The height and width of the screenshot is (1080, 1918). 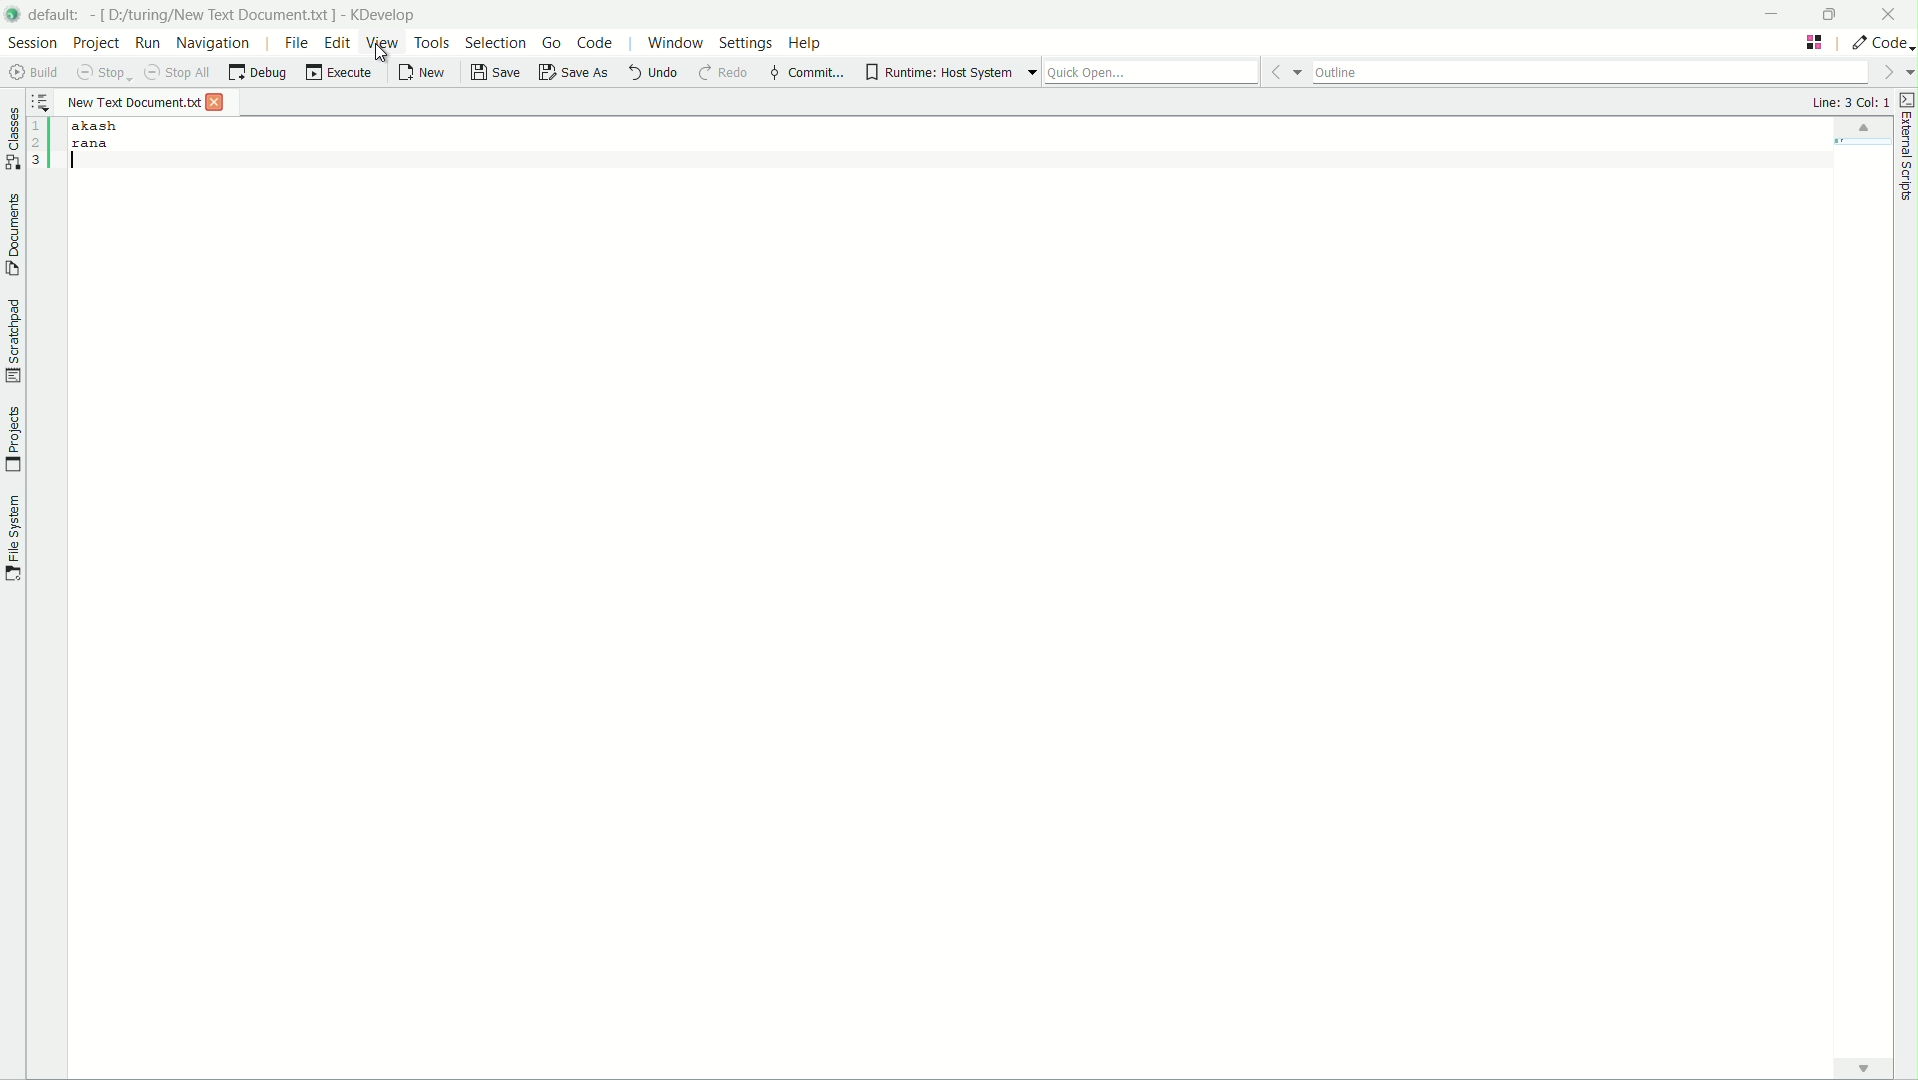 I want to click on redo, so click(x=728, y=74).